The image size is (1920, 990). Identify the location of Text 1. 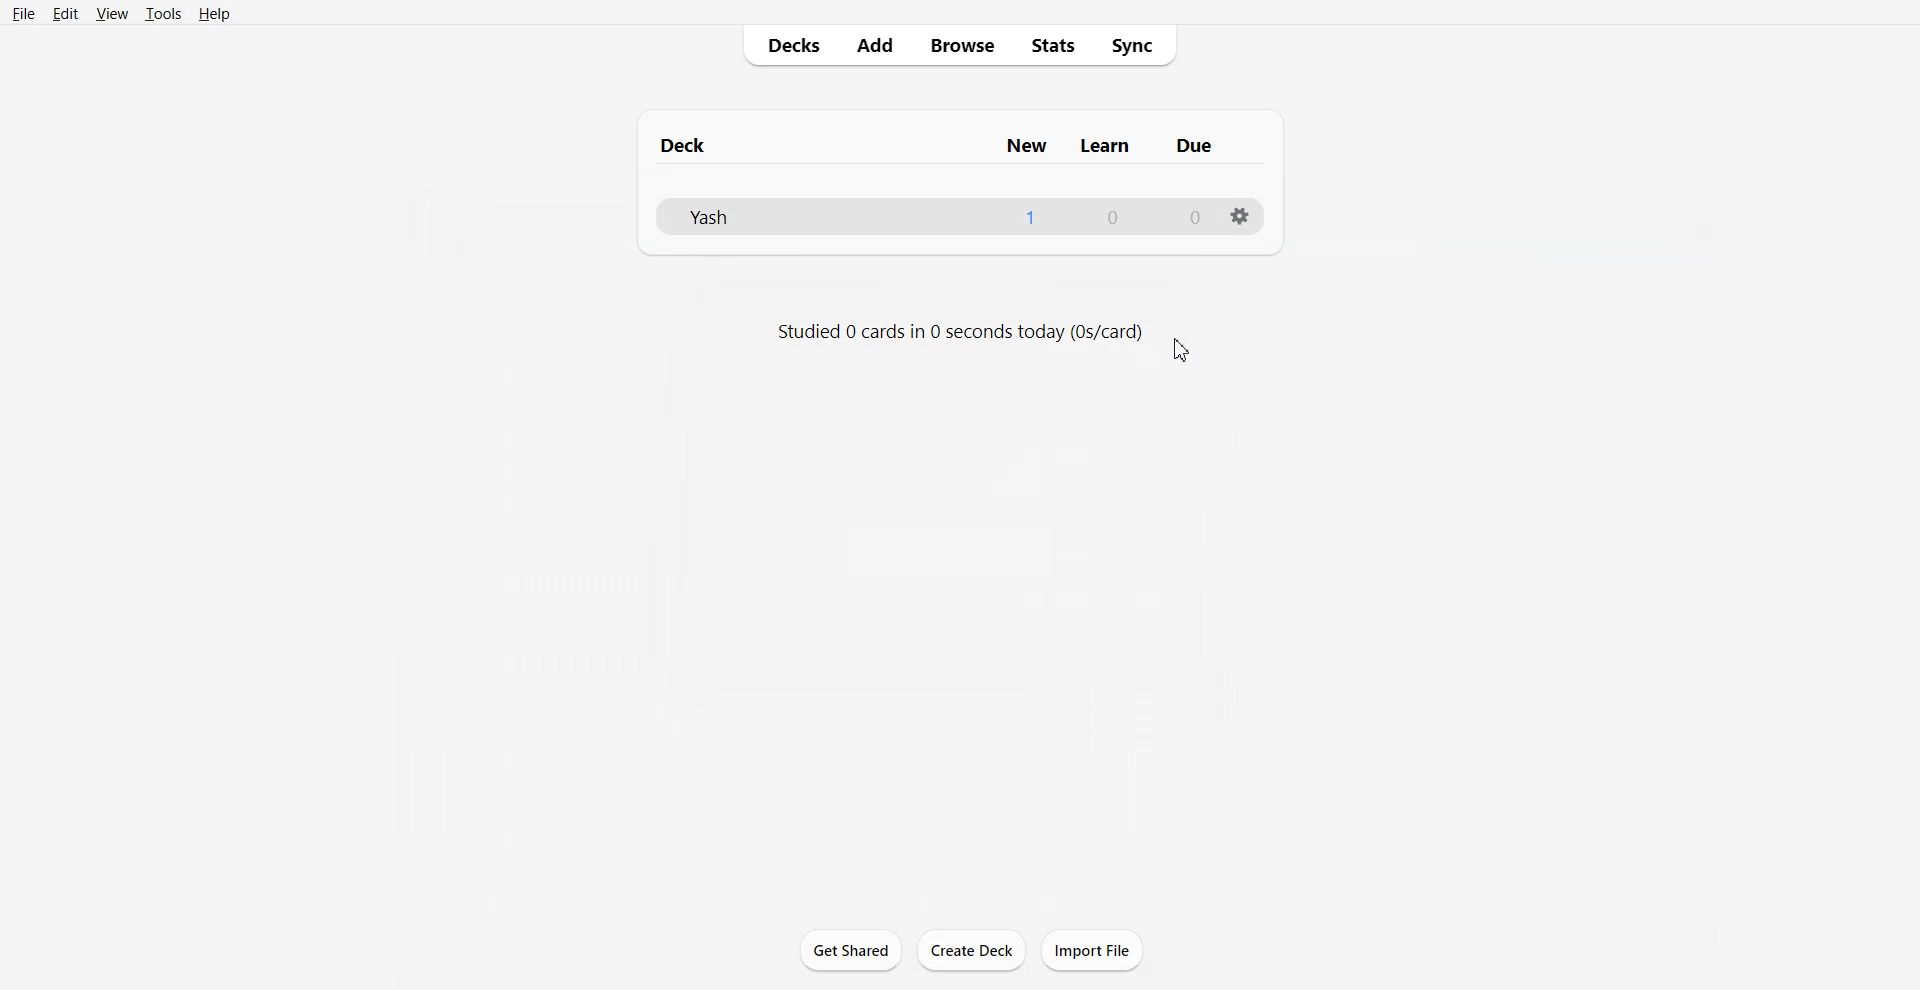
(941, 146).